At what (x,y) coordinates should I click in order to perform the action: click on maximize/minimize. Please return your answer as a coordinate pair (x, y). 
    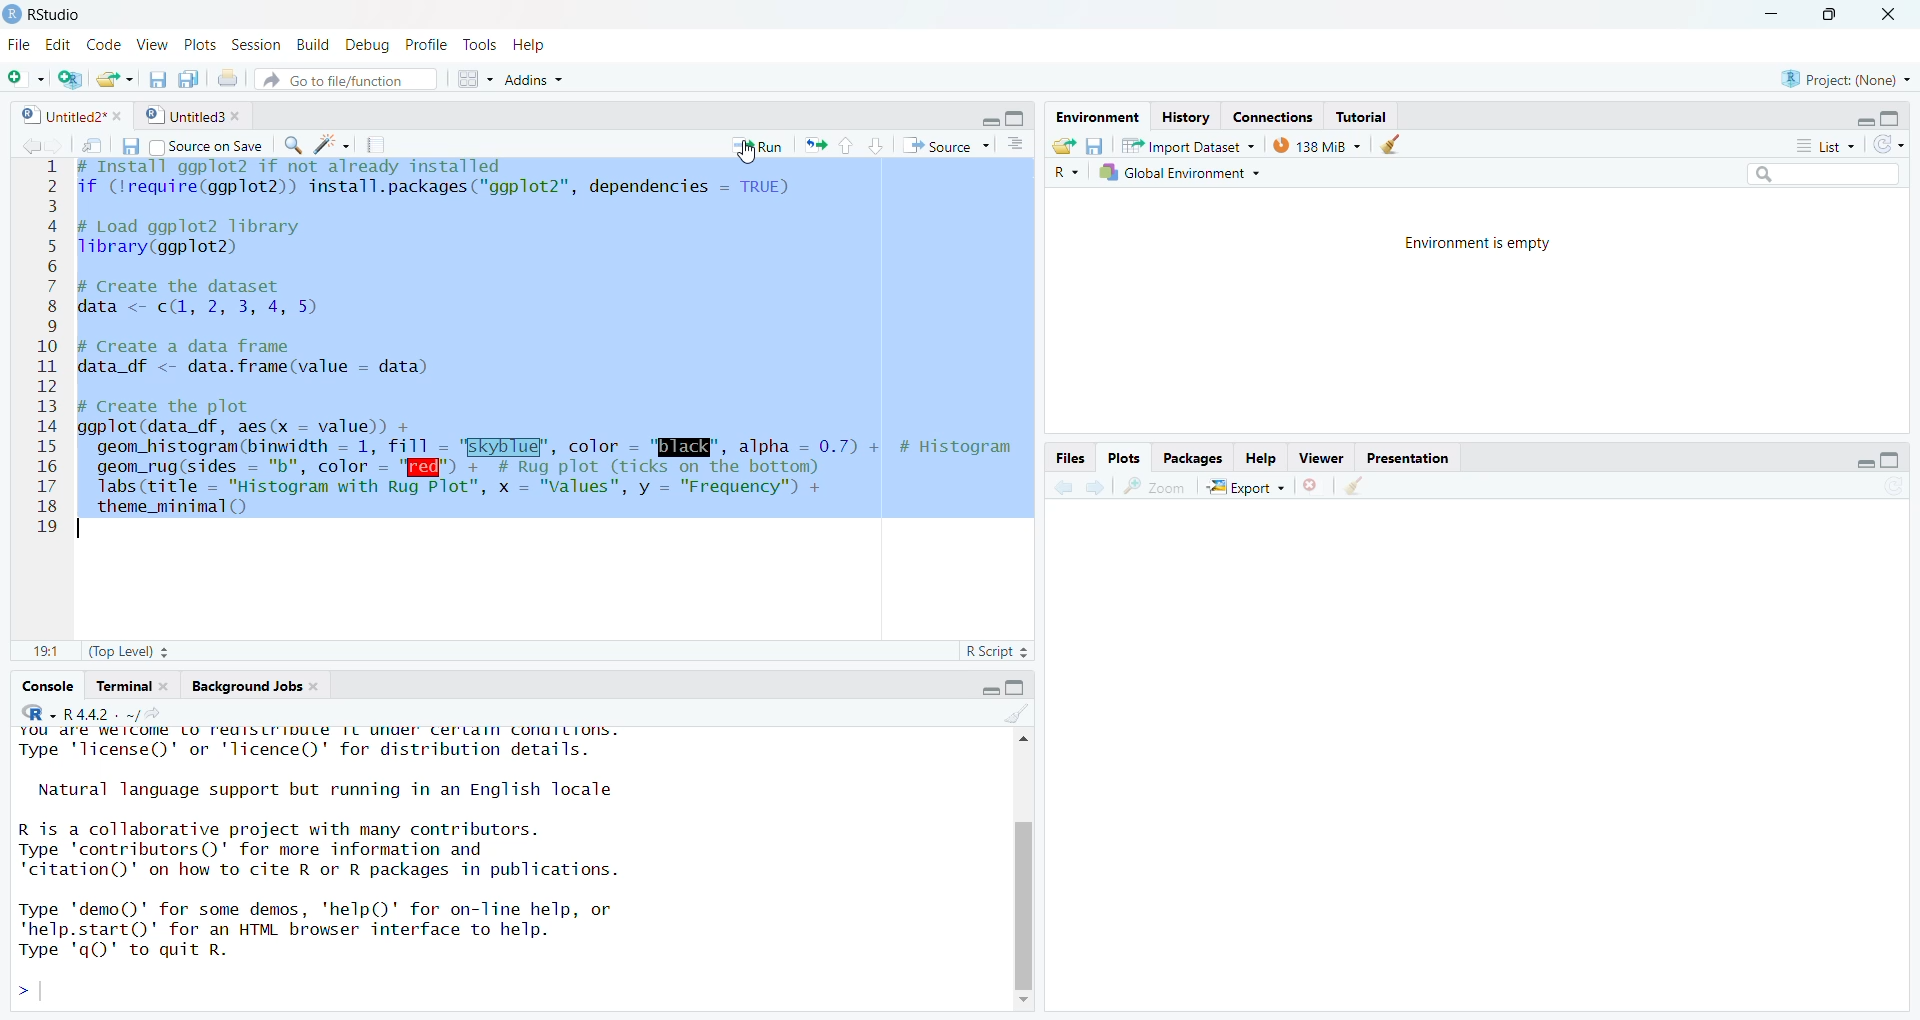
    Looking at the image, I should click on (1869, 457).